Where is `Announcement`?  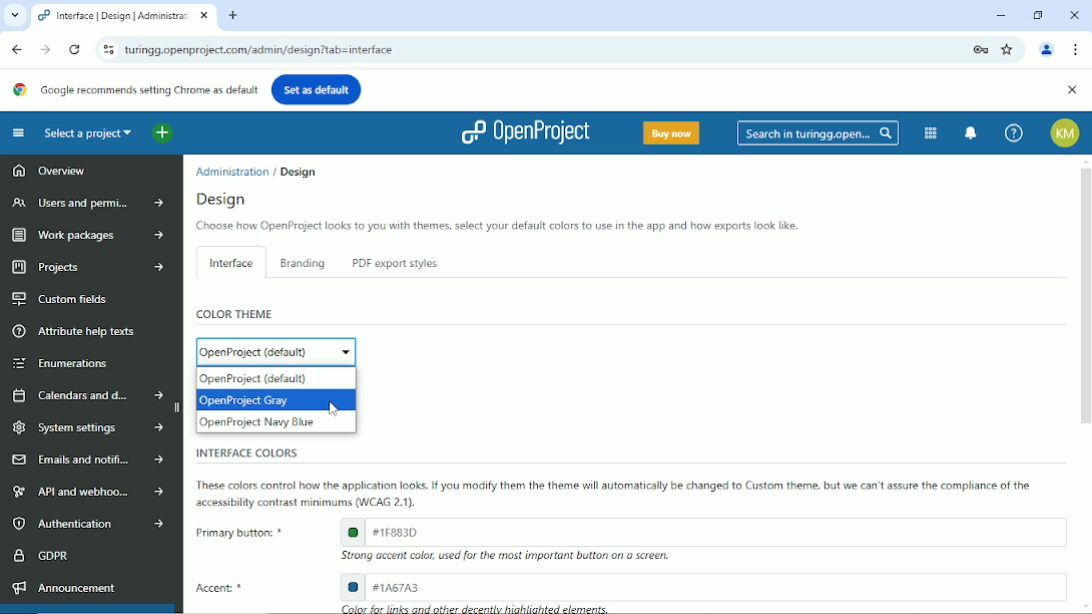 Announcement is located at coordinates (63, 587).